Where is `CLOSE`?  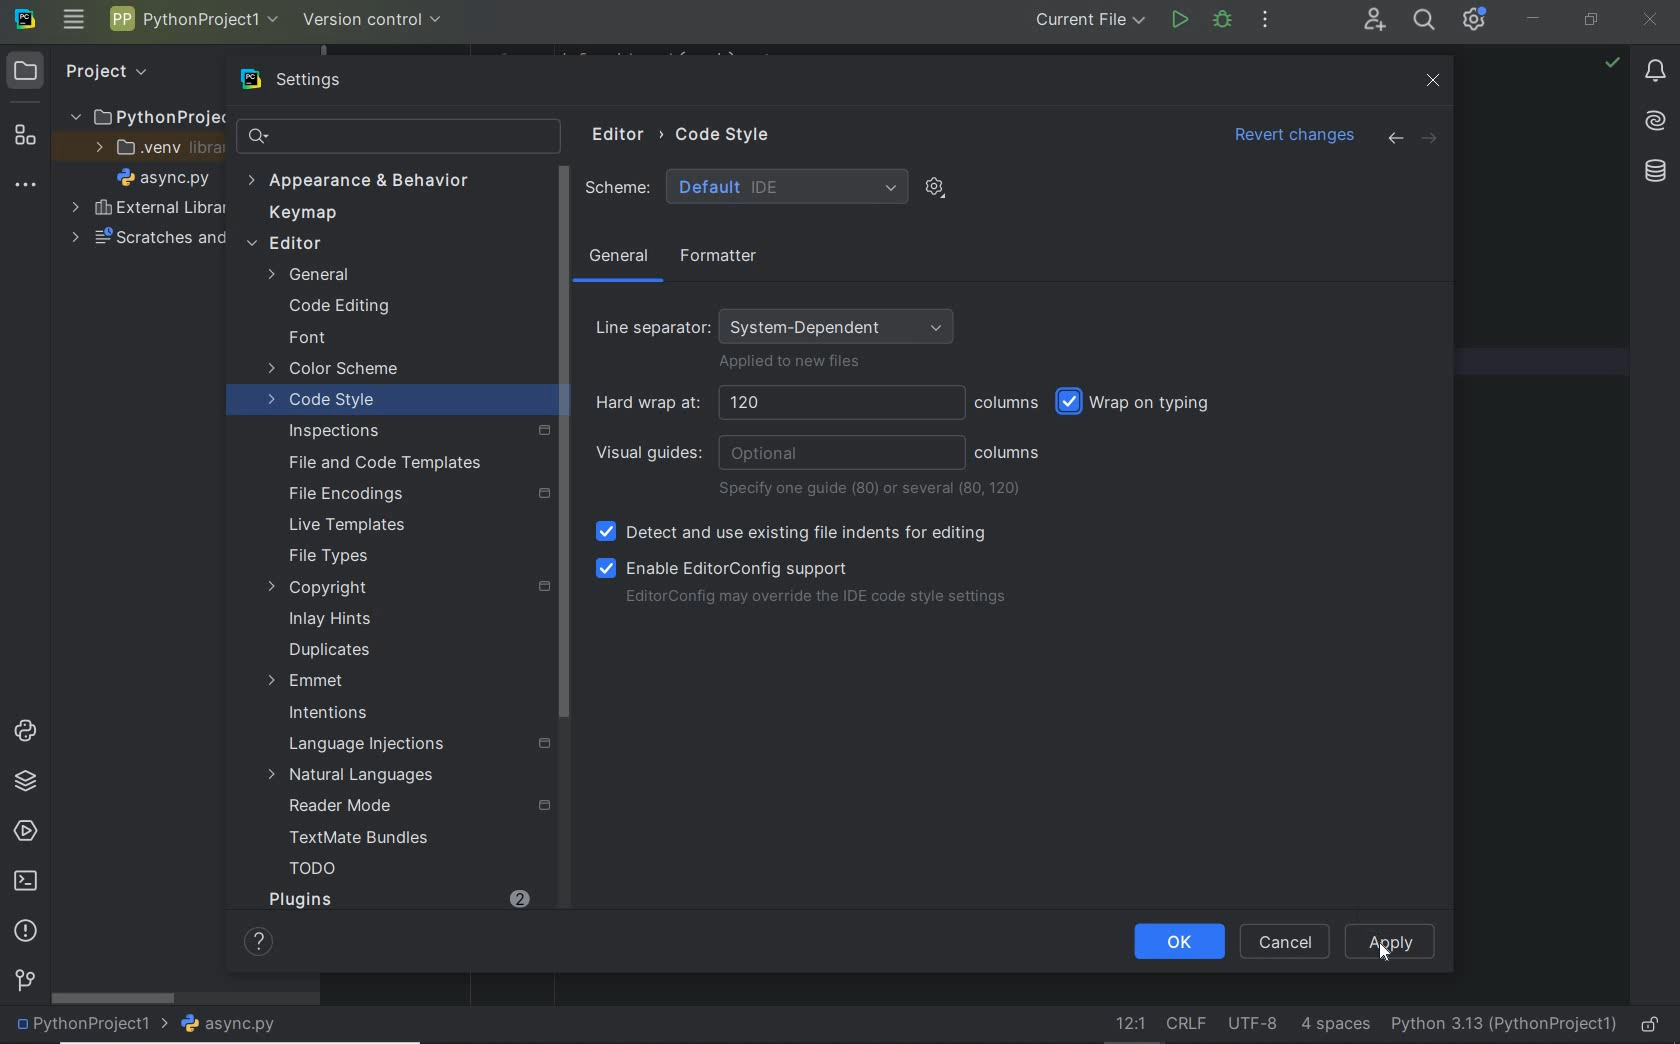
CLOSE is located at coordinates (1651, 18).